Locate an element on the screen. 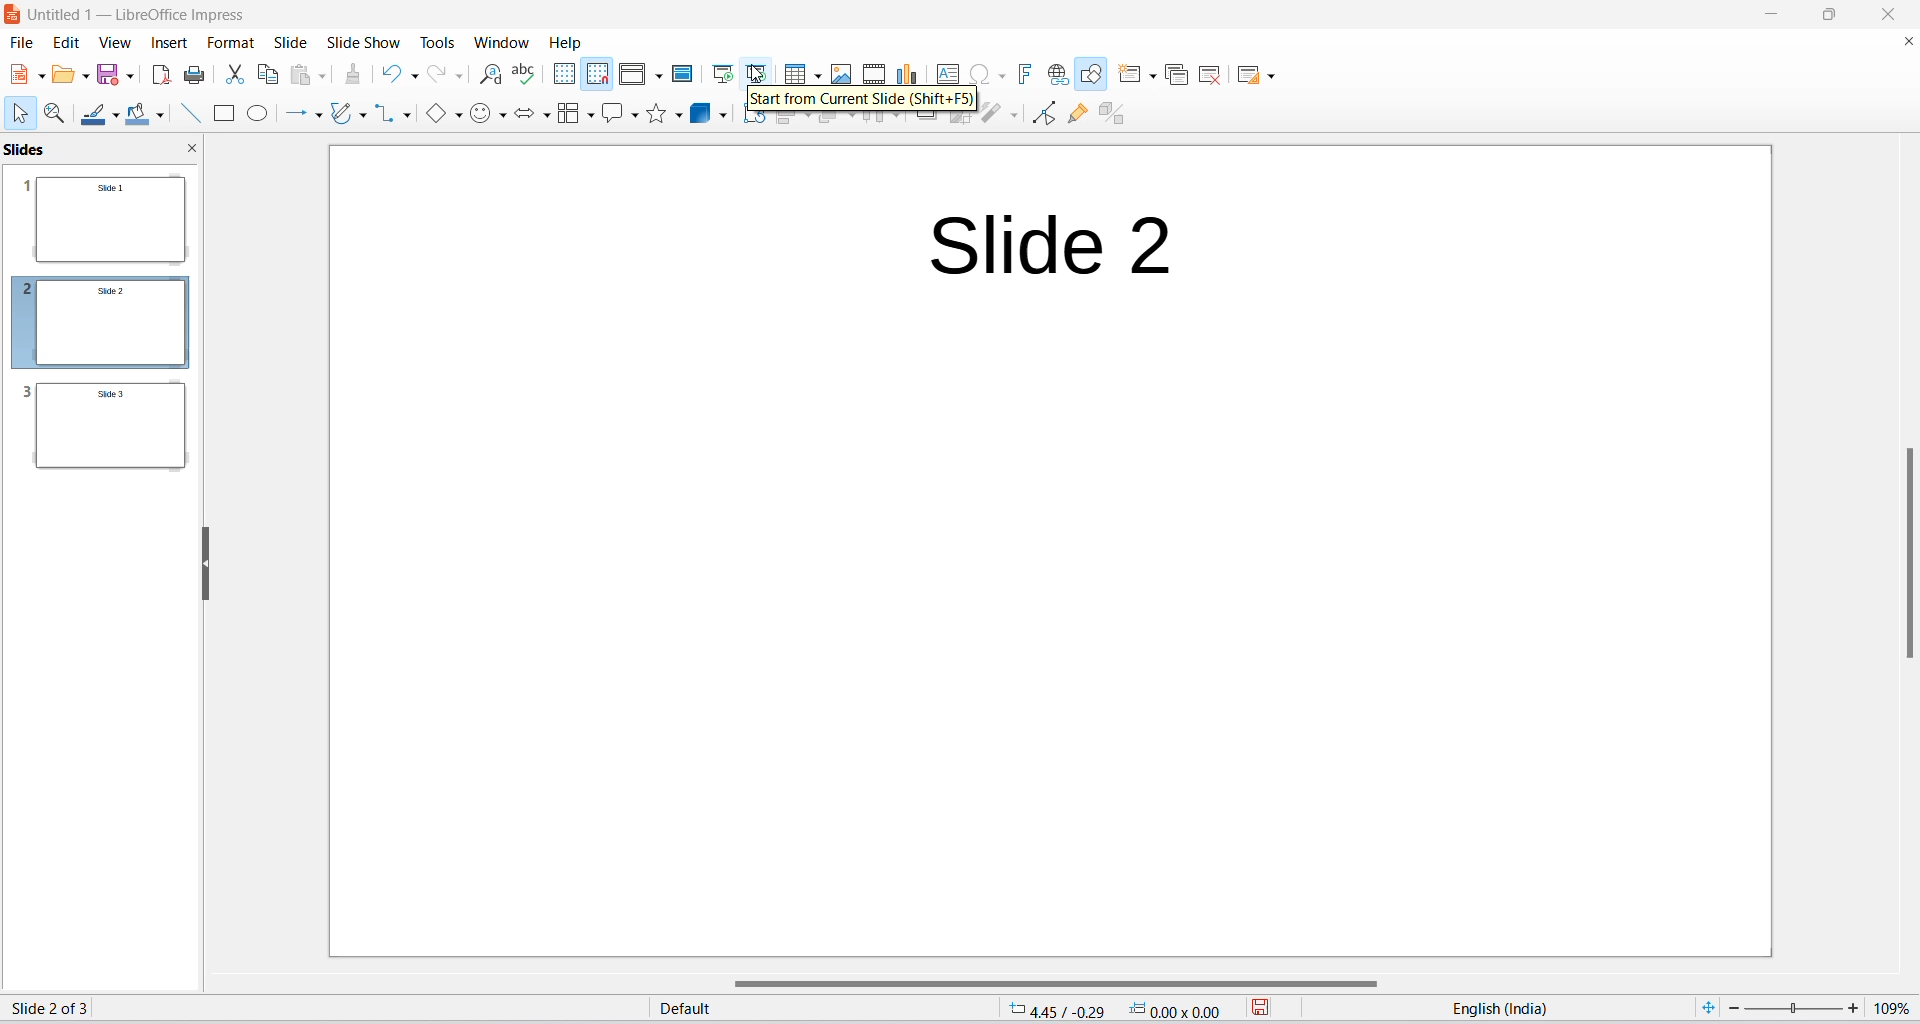 This screenshot has width=1920, height=1024. curve and polygons is located at coordinates (341, 113).